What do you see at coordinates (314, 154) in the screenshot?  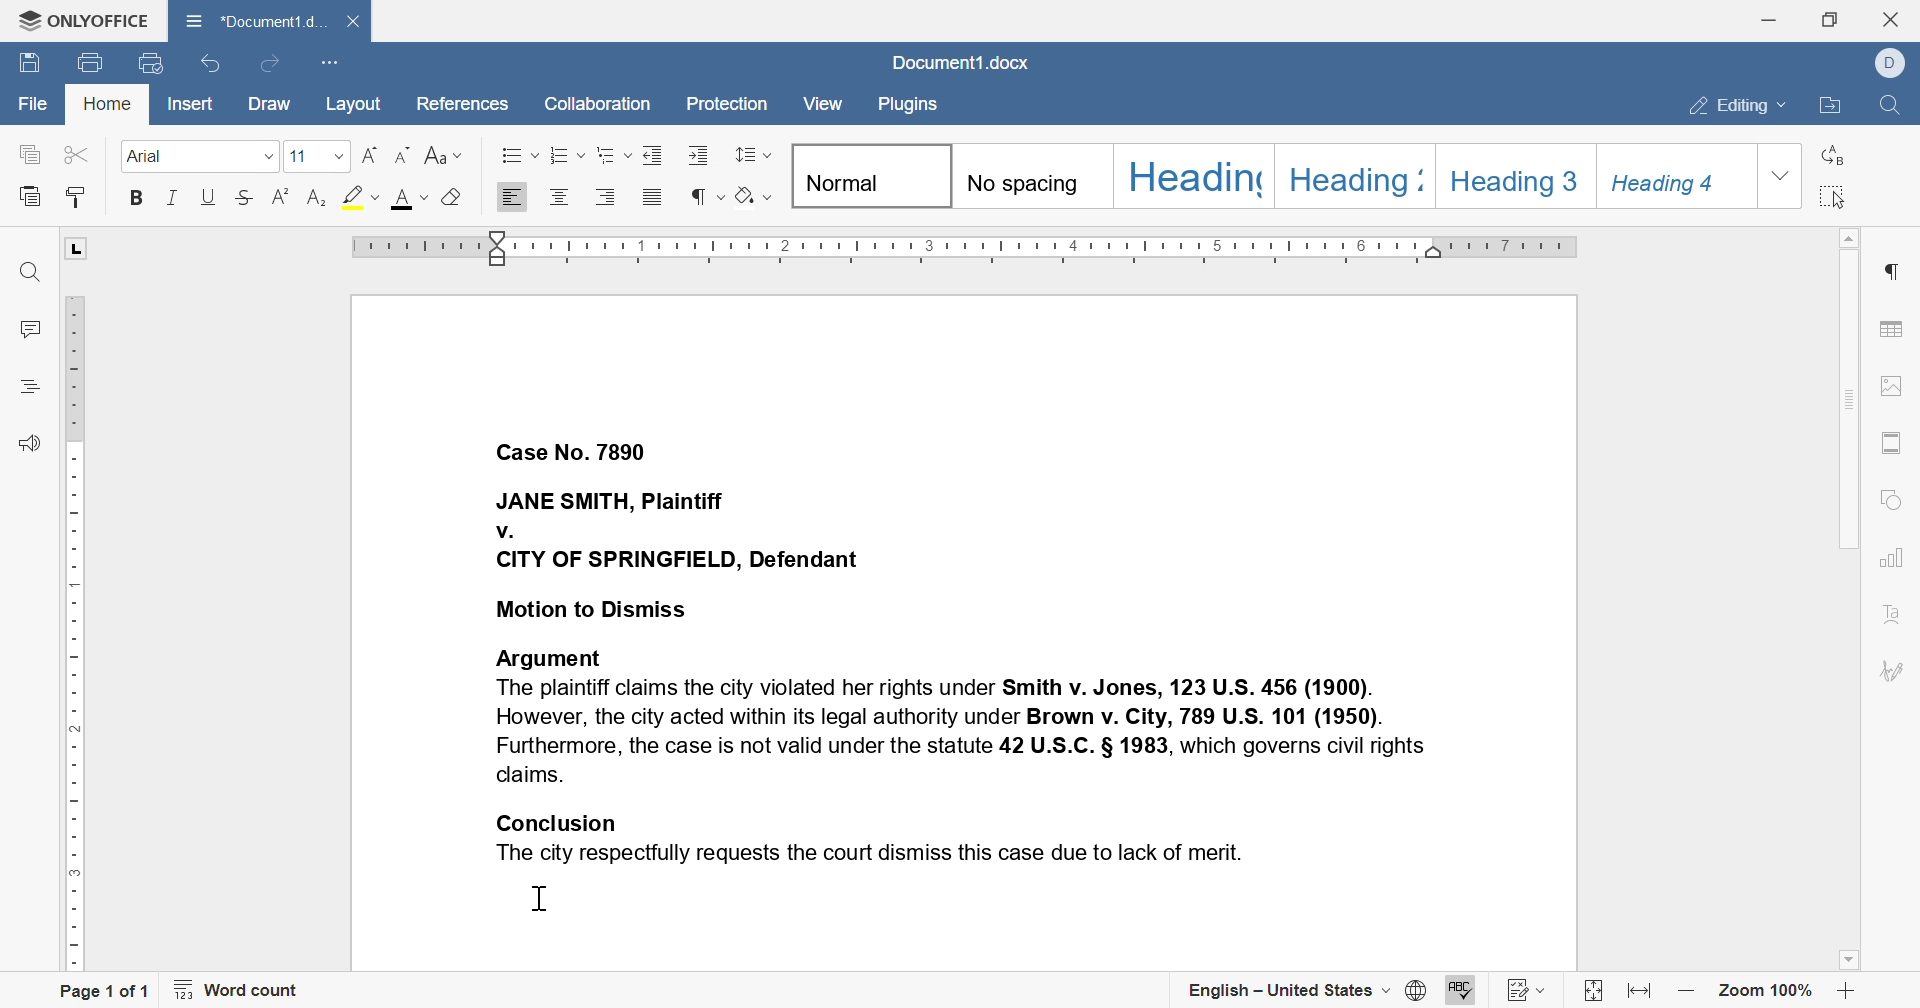 I see `font size` at bounding box center [314, 154].